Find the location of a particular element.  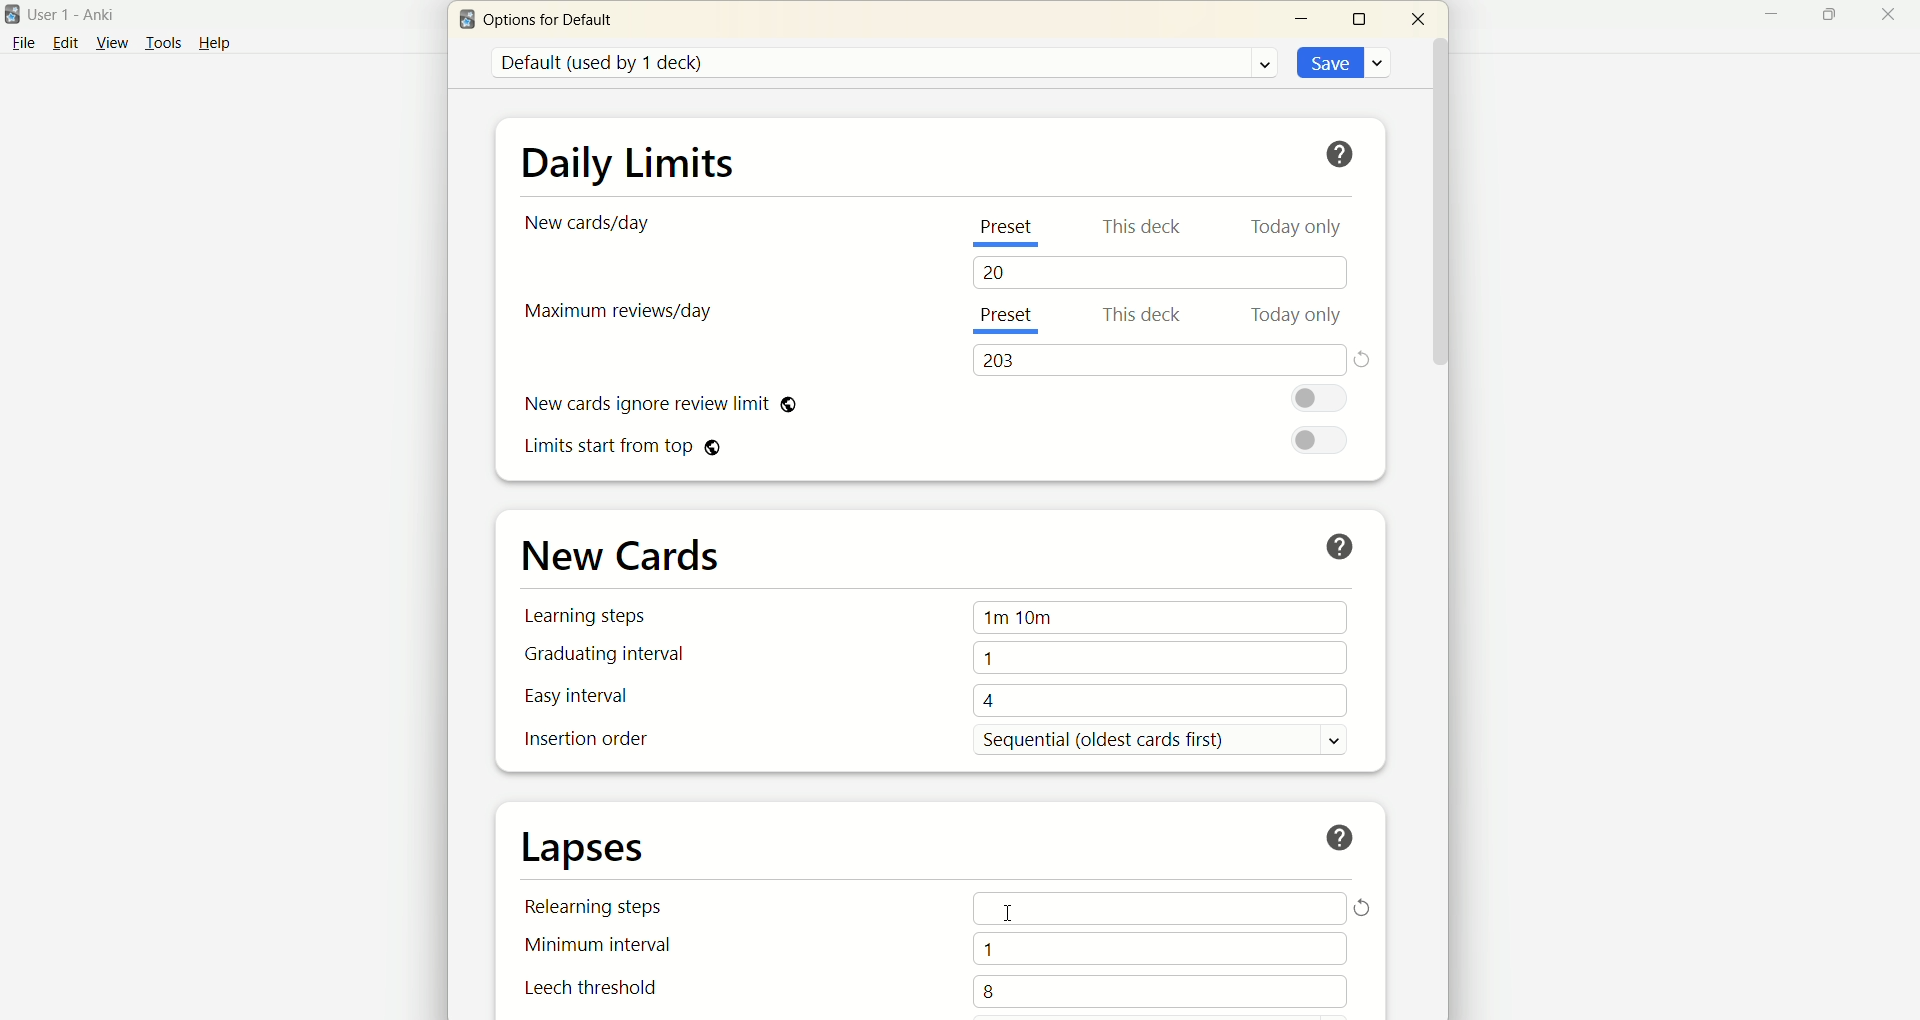

maximize is located at coordinates (1361, 18).